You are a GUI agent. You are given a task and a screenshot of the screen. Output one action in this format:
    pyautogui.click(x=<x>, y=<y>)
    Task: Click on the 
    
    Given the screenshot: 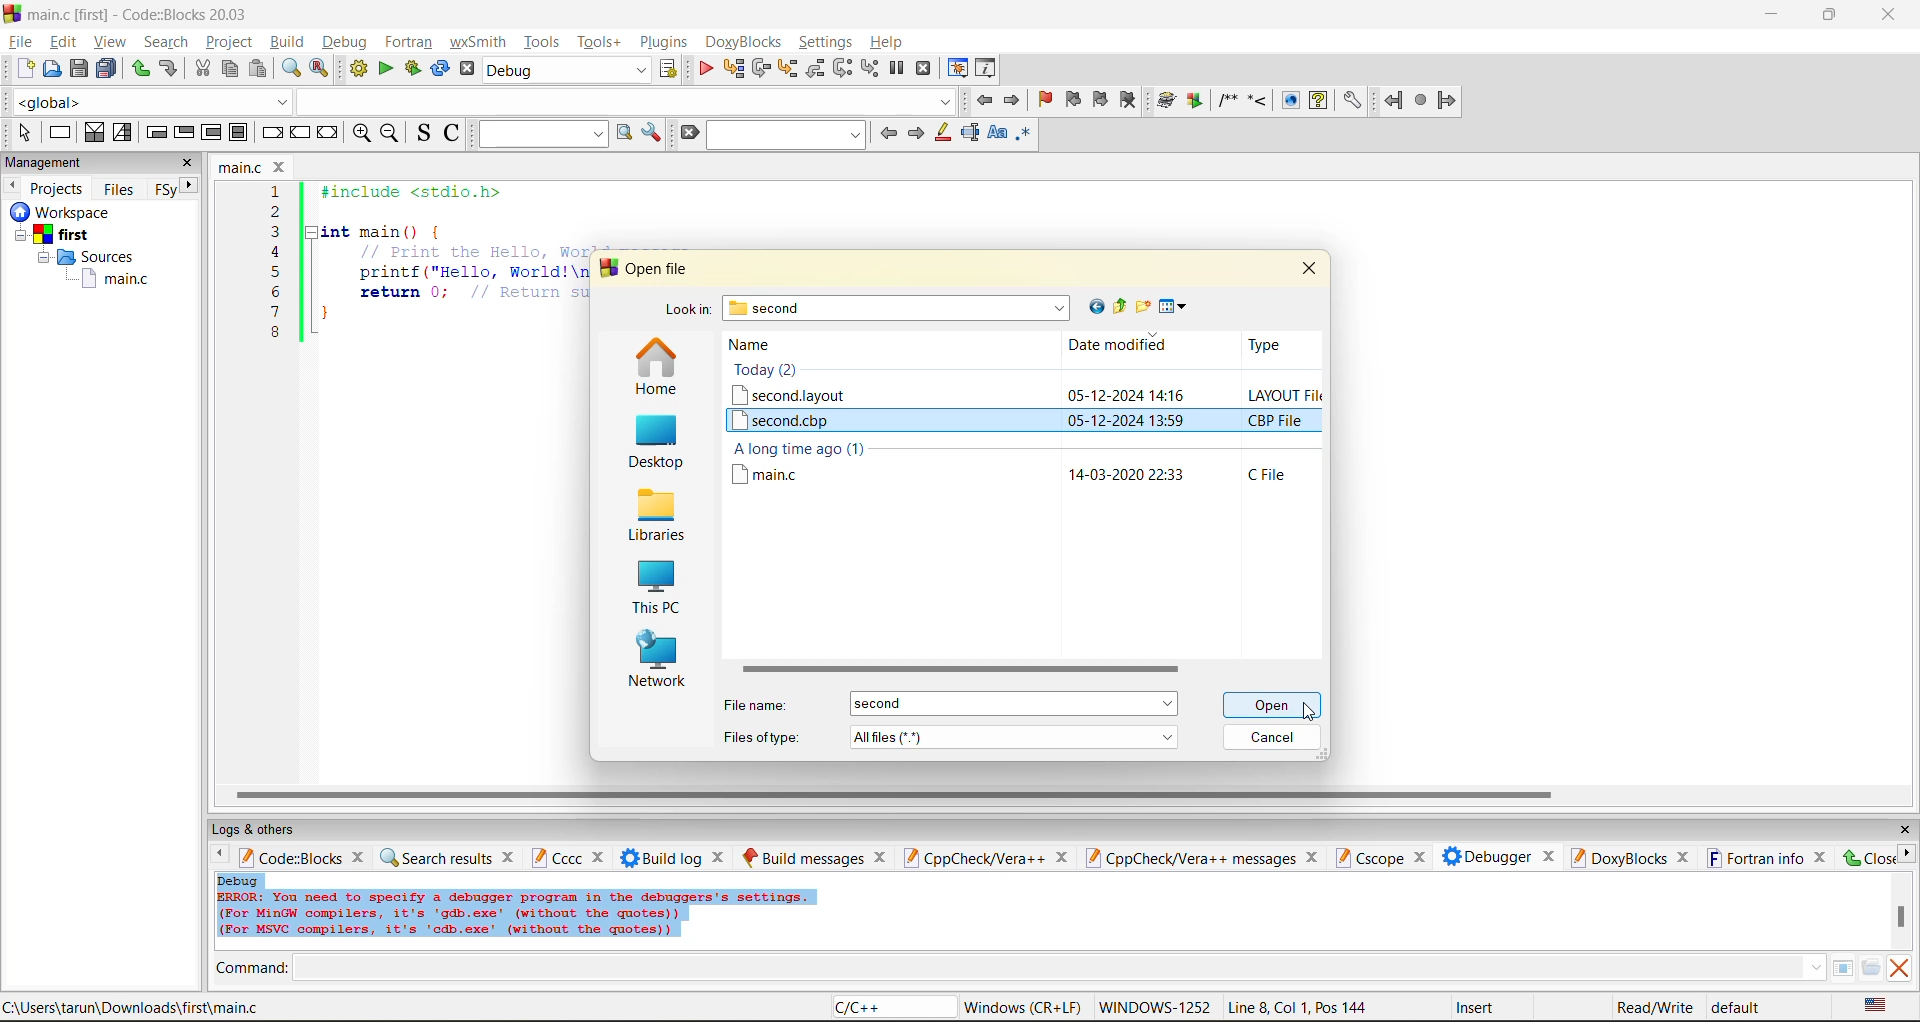 What is the action you would take?
    pyautogui.click(x=56, y=212)
    